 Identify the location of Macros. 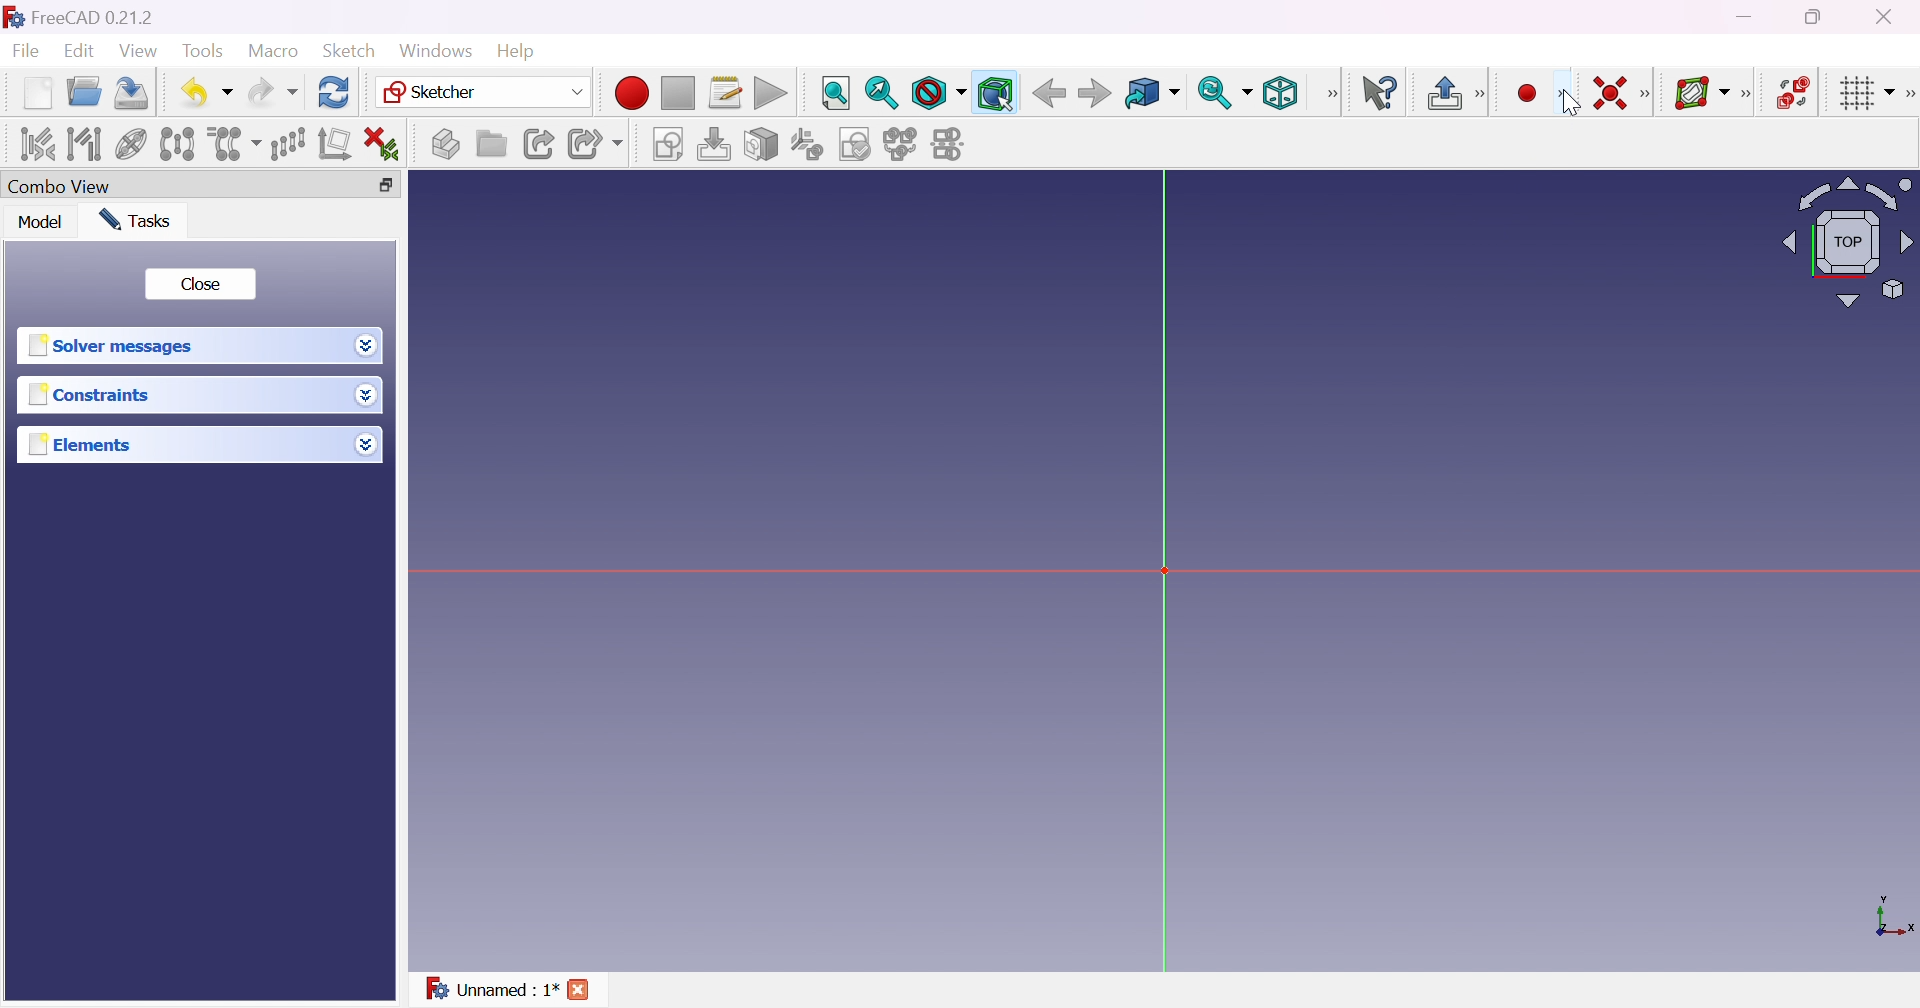
(726, 91).